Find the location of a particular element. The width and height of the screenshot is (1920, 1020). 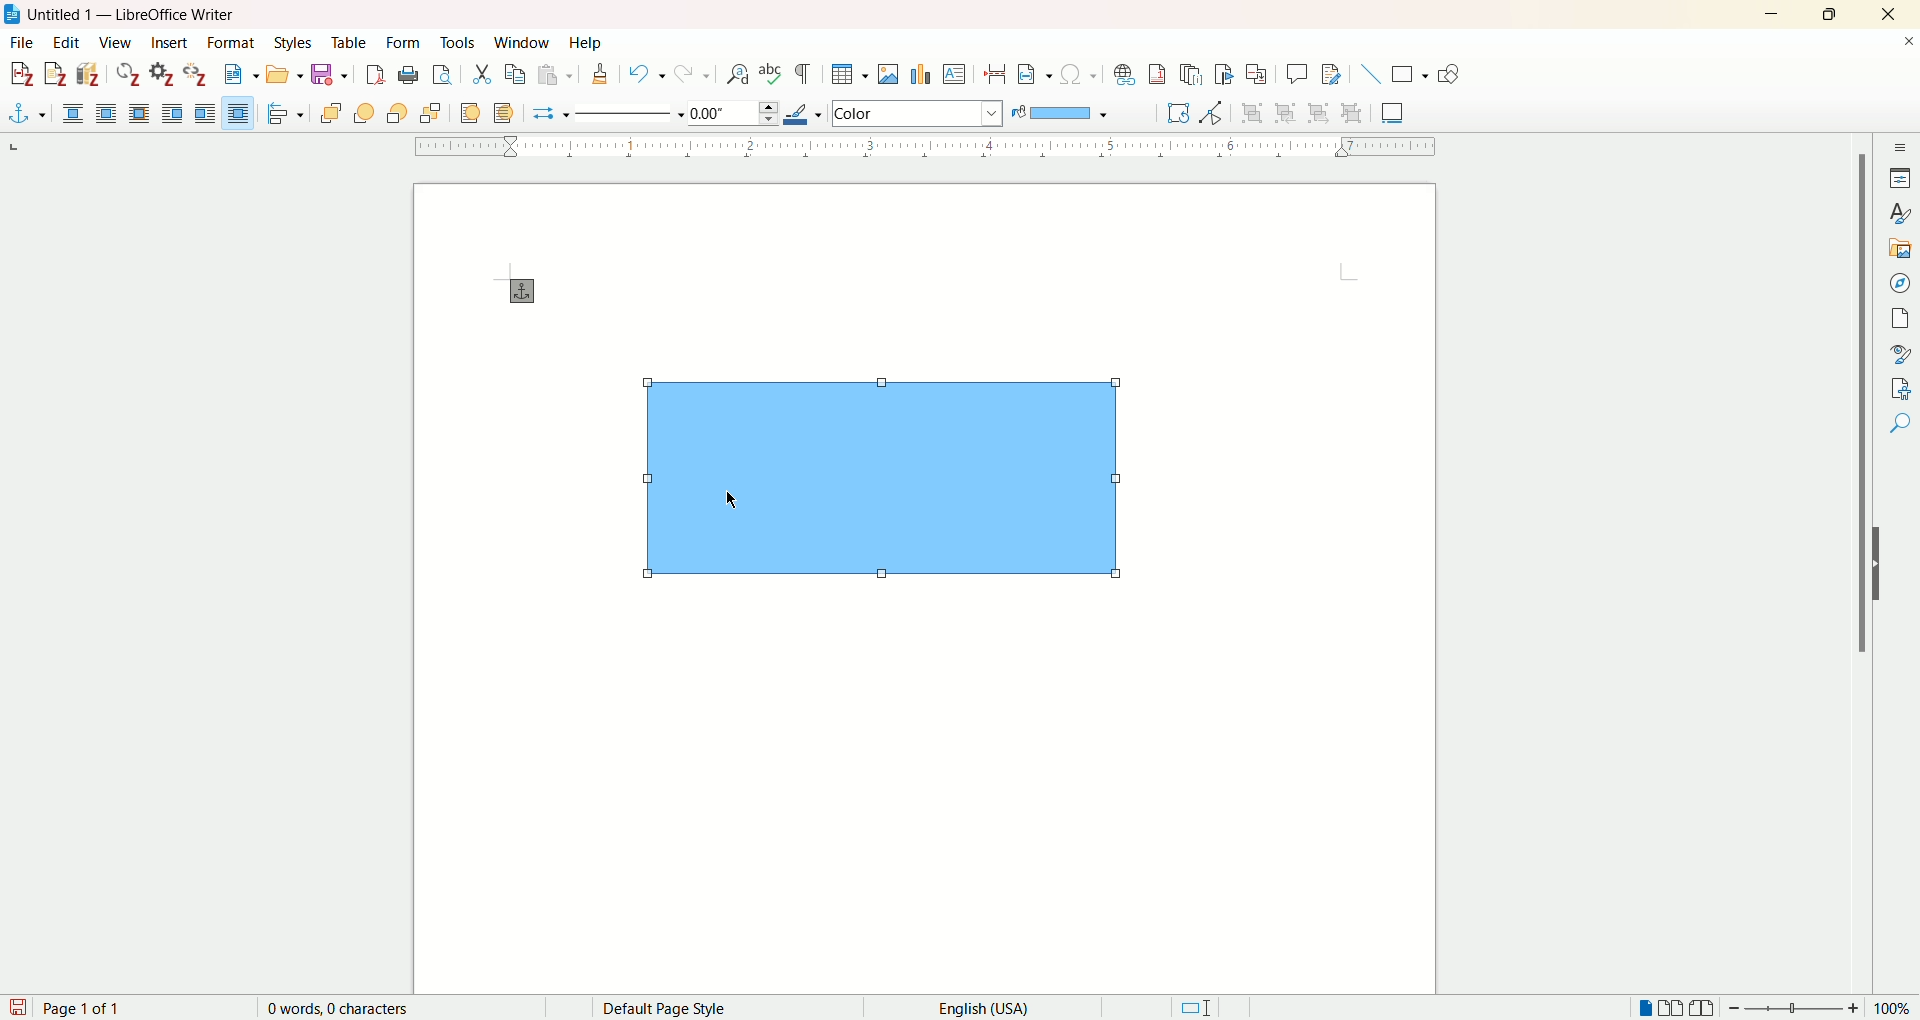

format is located at coordinates (231, 43).